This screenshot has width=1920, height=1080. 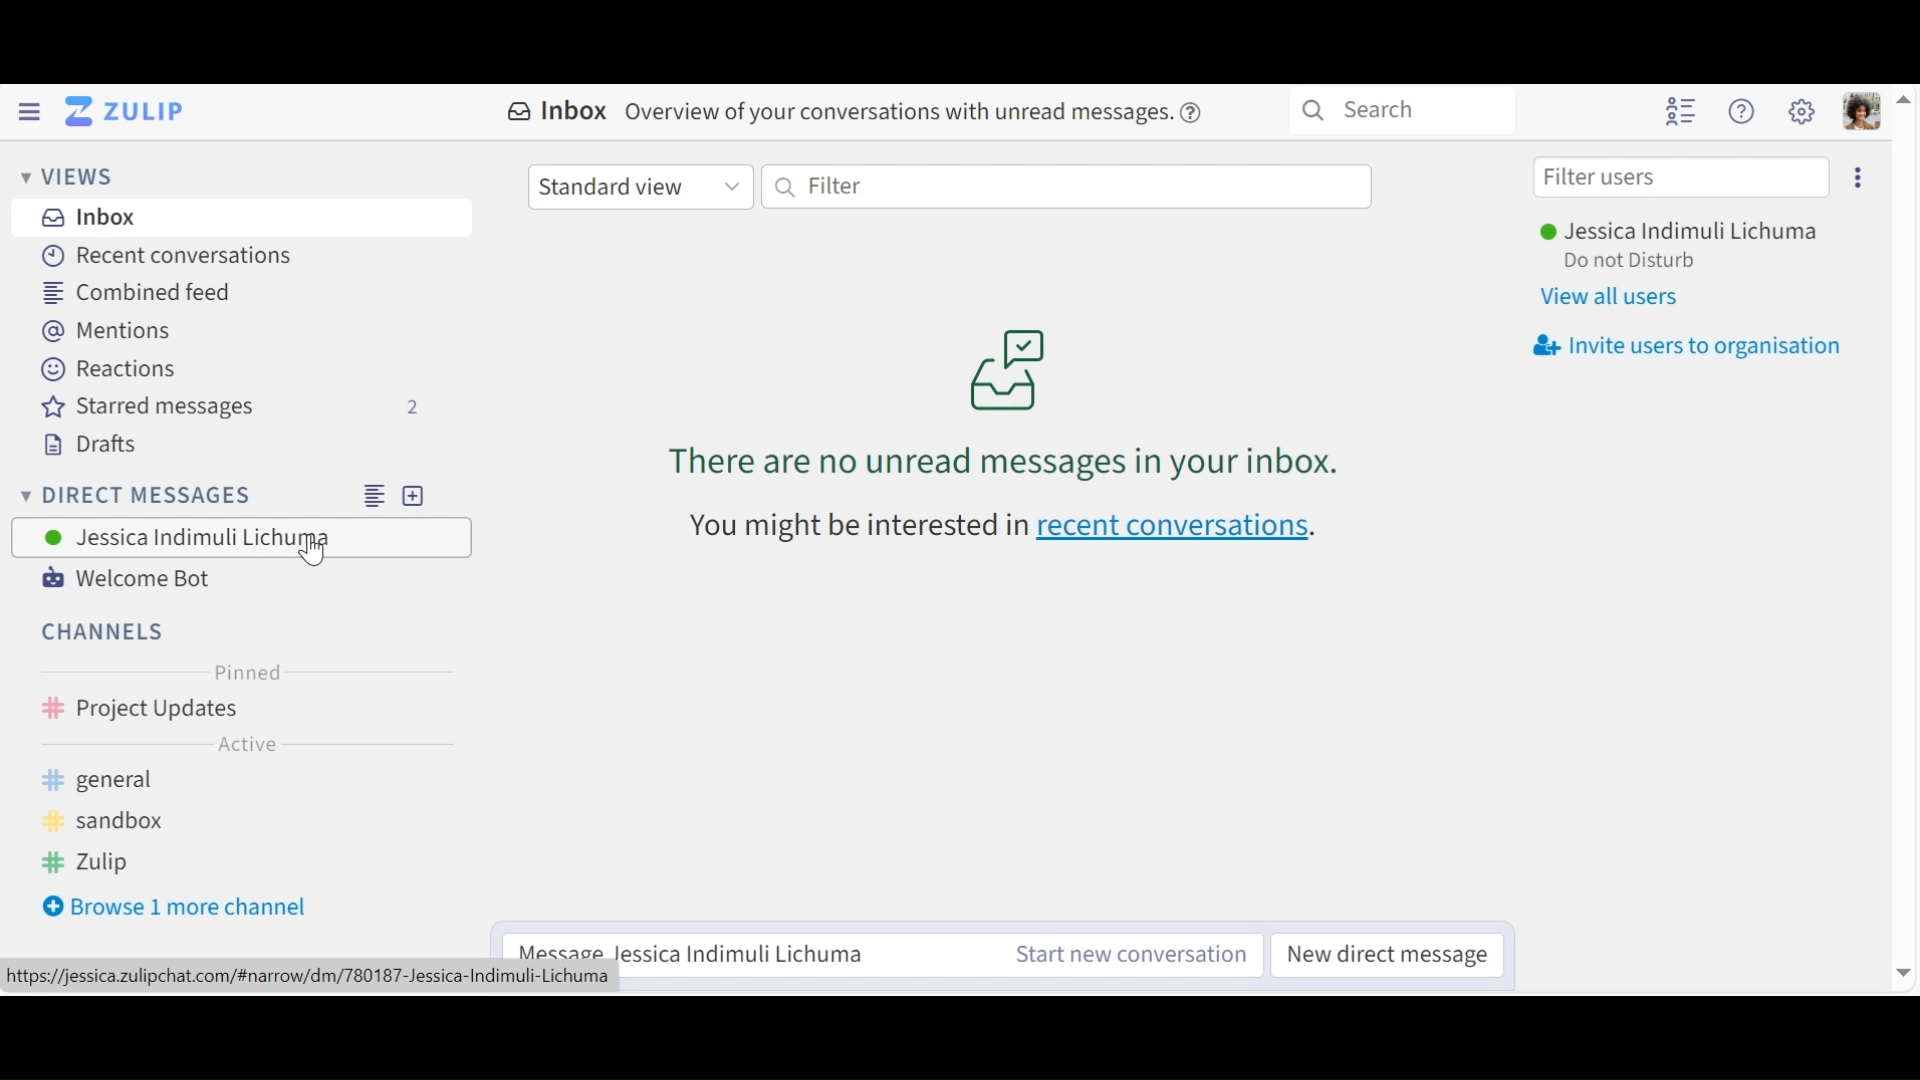 I want to click on Direct Mesages, so click(x=225, y=495).